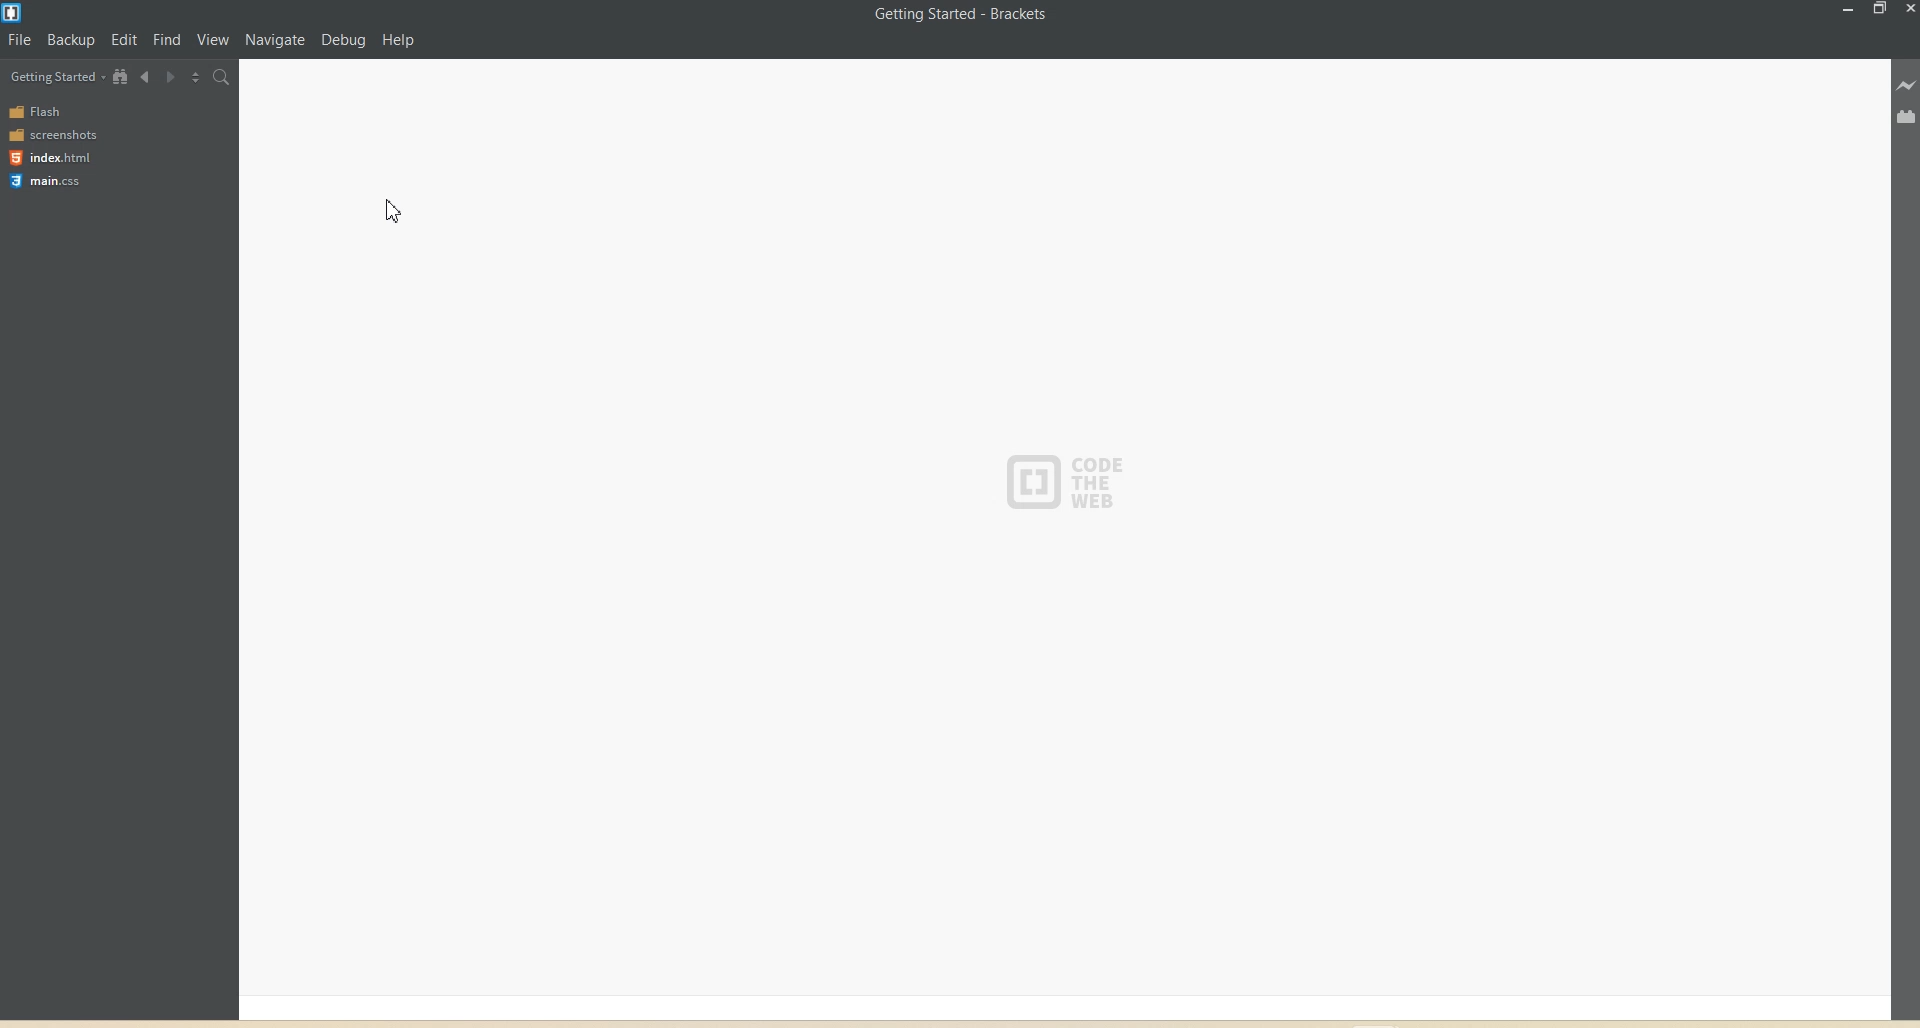  What do you see at coordinates (121, 76) in the screenshot?
I see `View in file Tree` at bounding box center [121, 76].